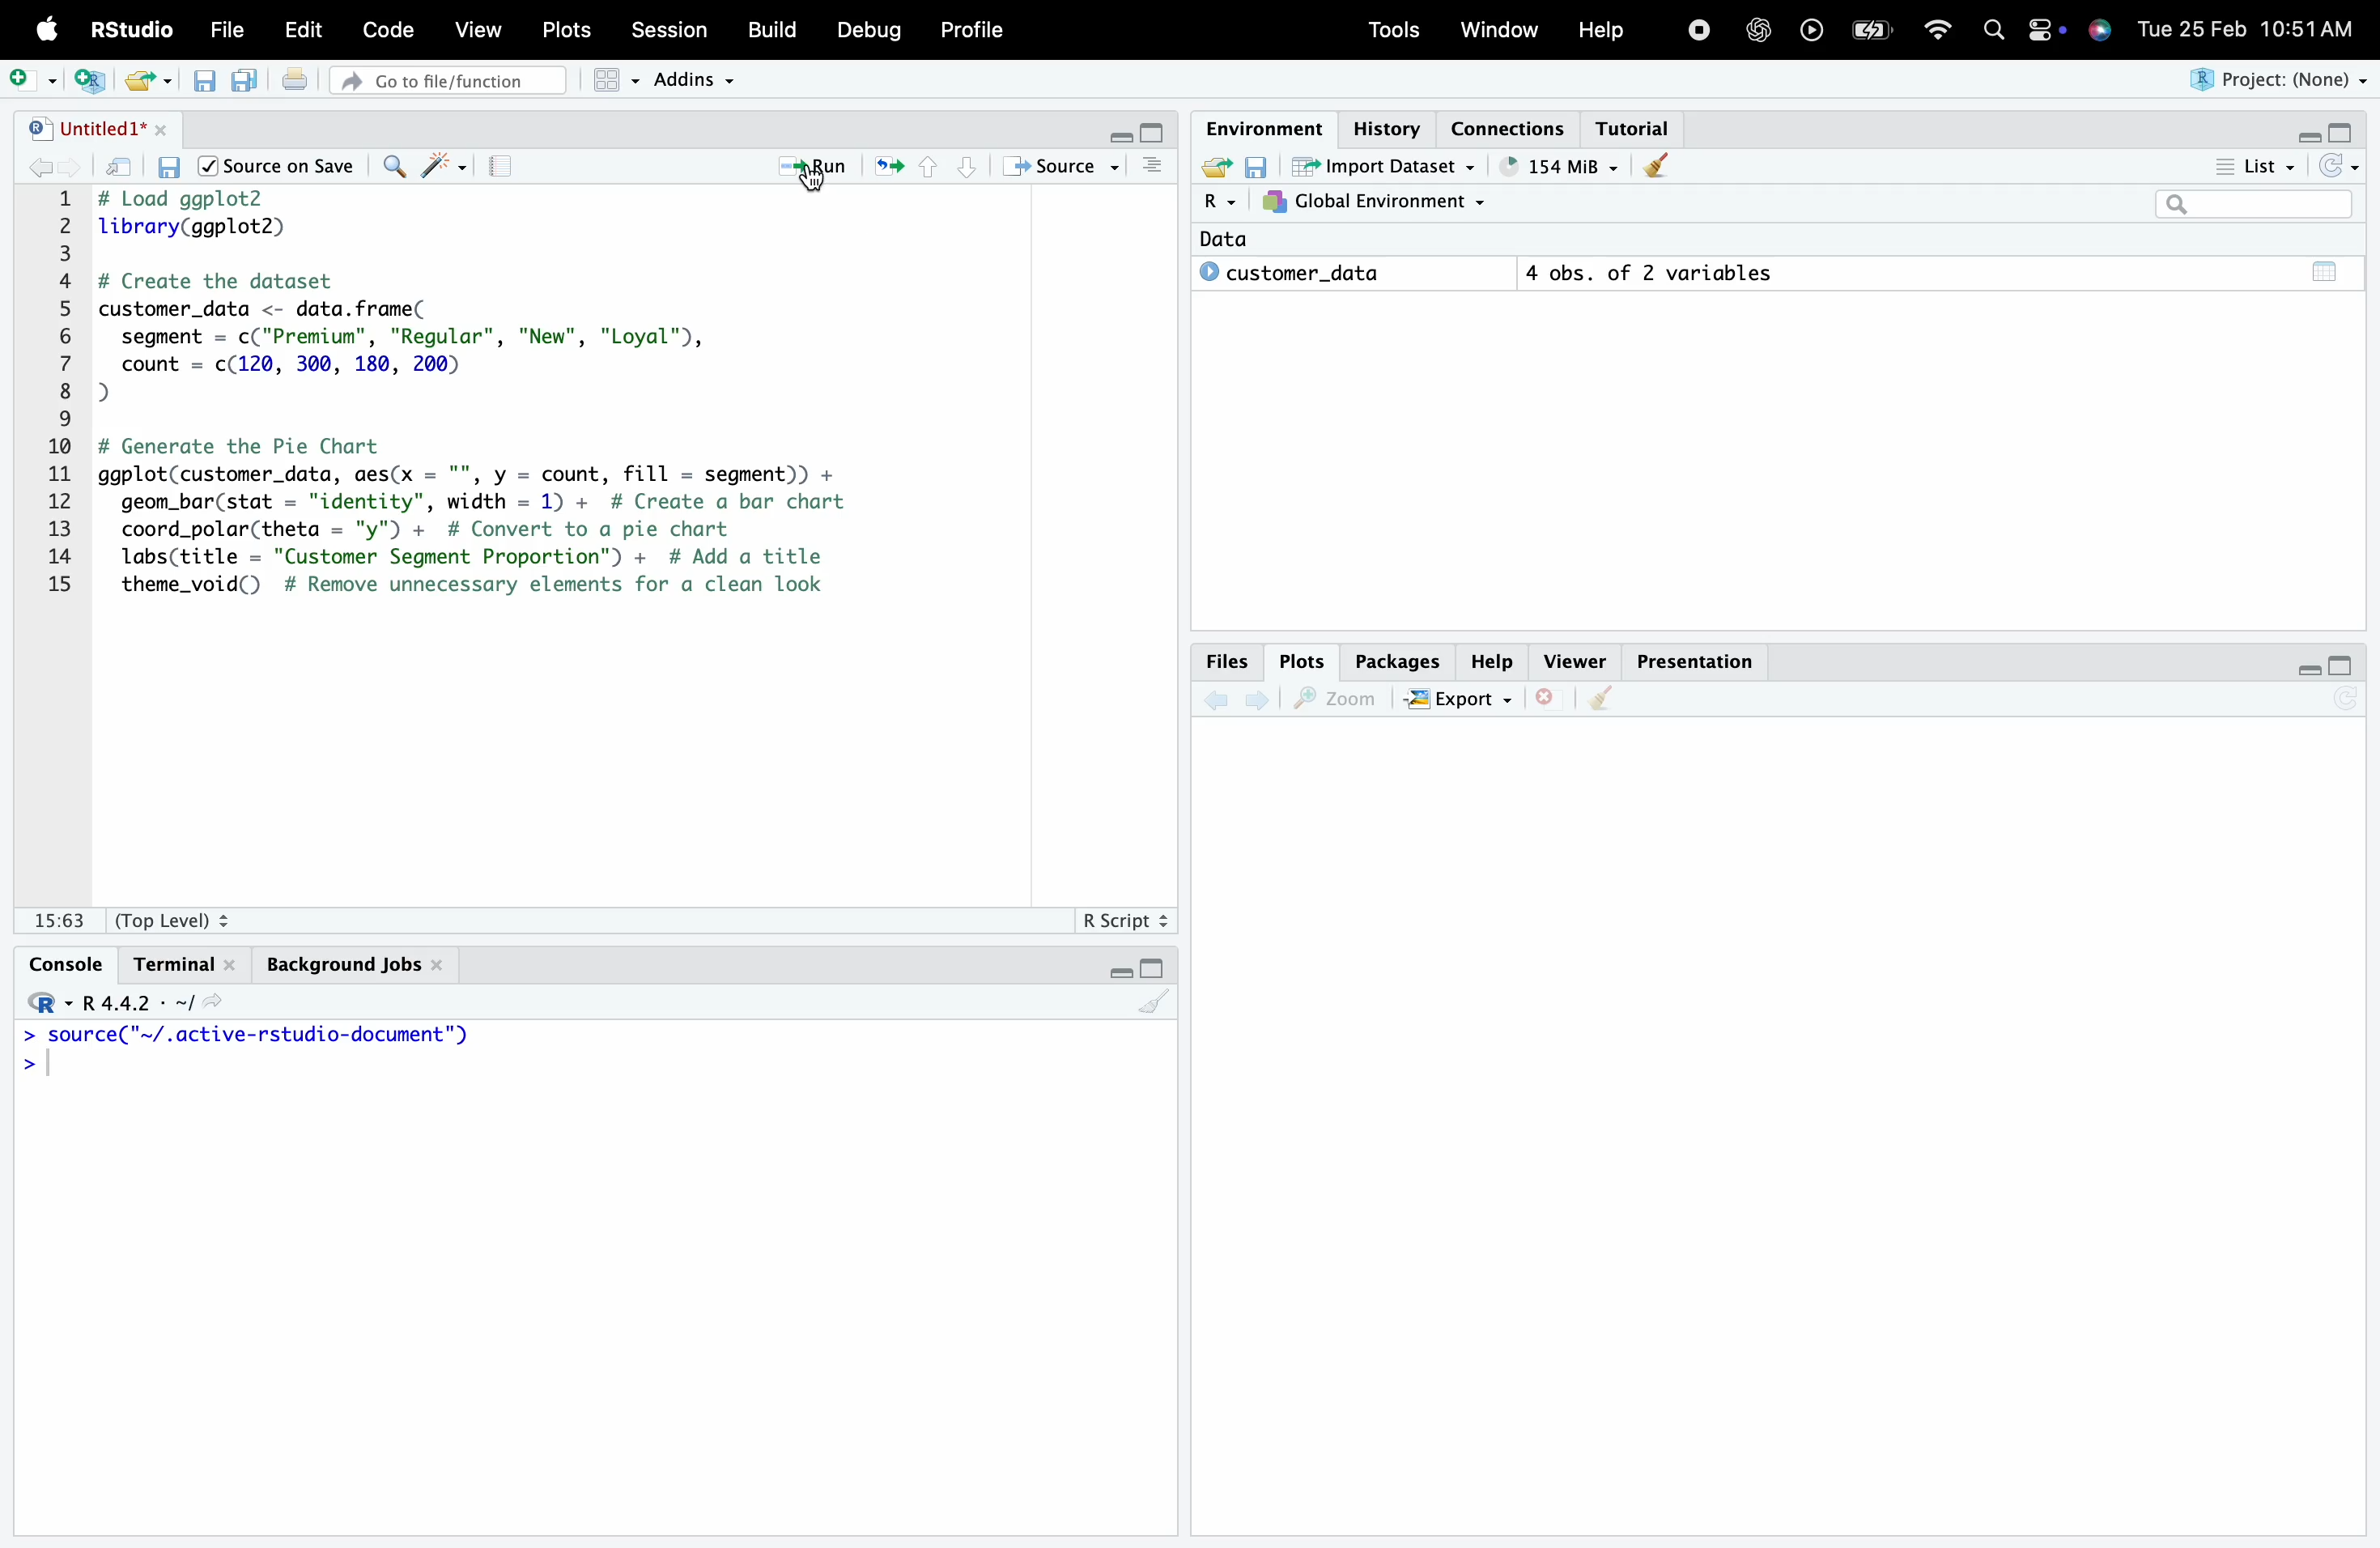  Describe the element at coordinates (963, 167) in the screenshot. I see `bottom` at that location.